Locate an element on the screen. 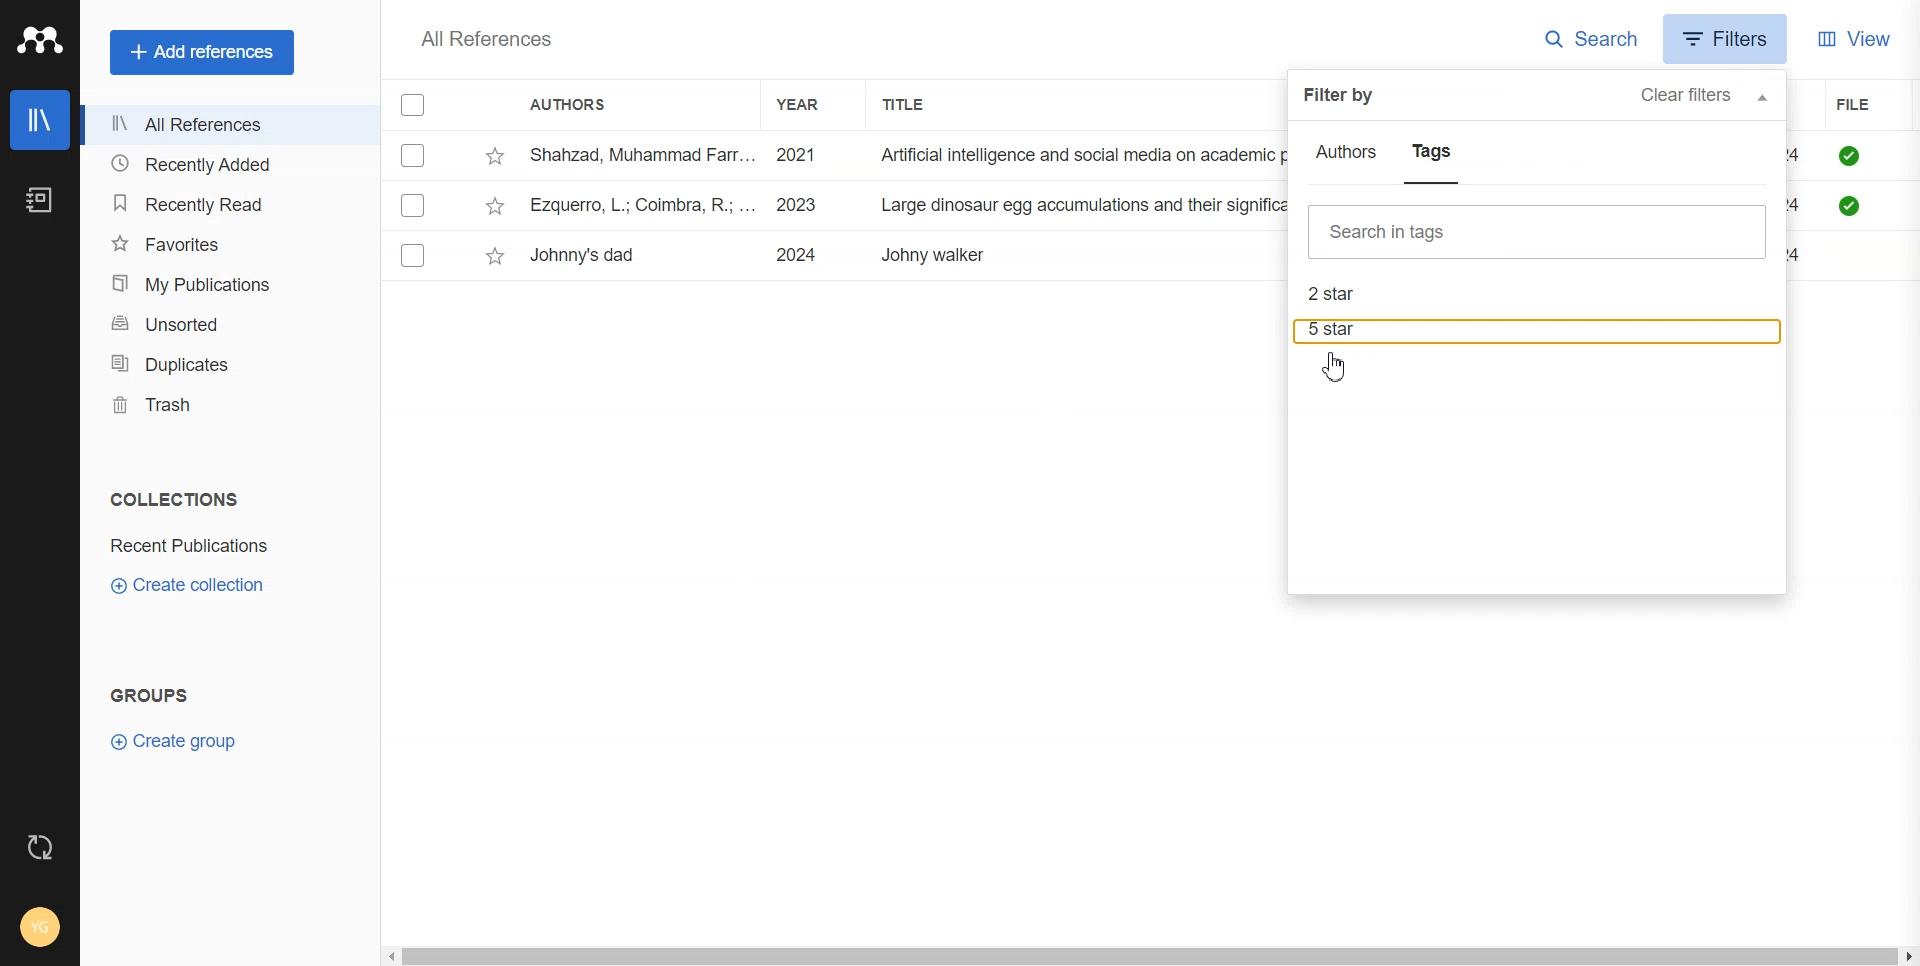  select entry is located at coordinates (413, 157).